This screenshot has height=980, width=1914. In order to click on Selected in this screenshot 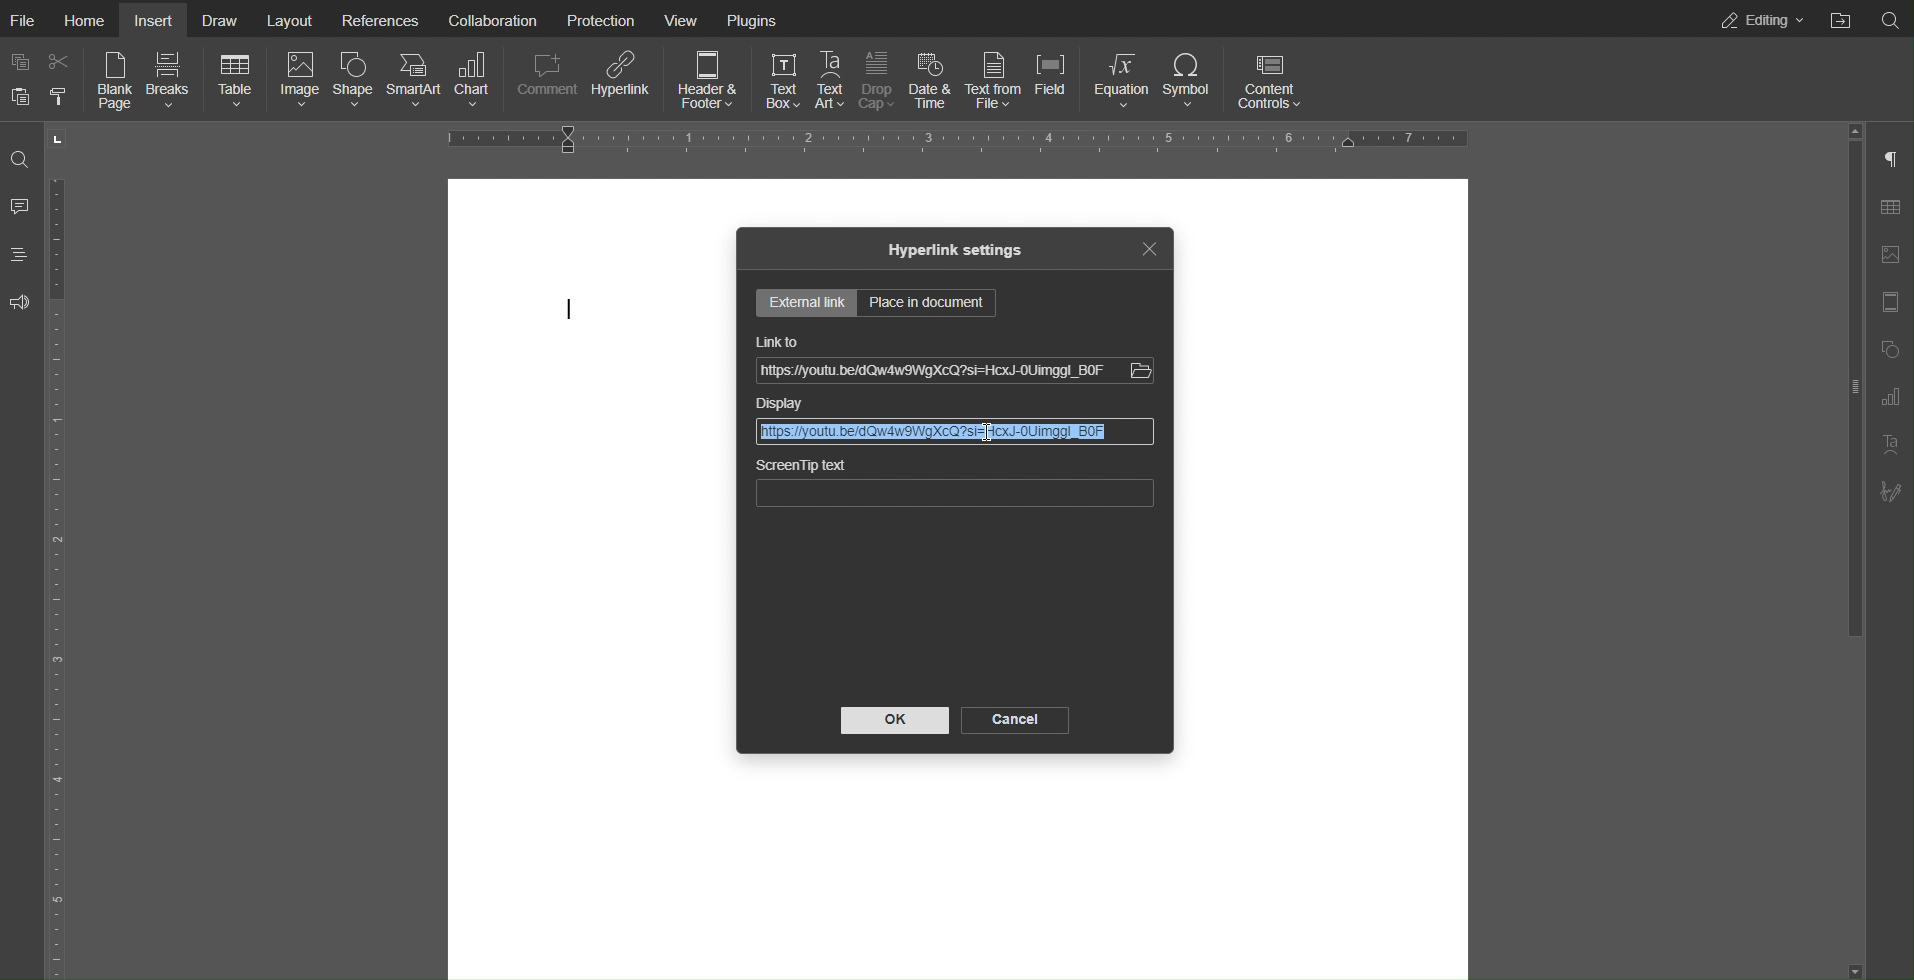, I will do `click(939, 434)`.